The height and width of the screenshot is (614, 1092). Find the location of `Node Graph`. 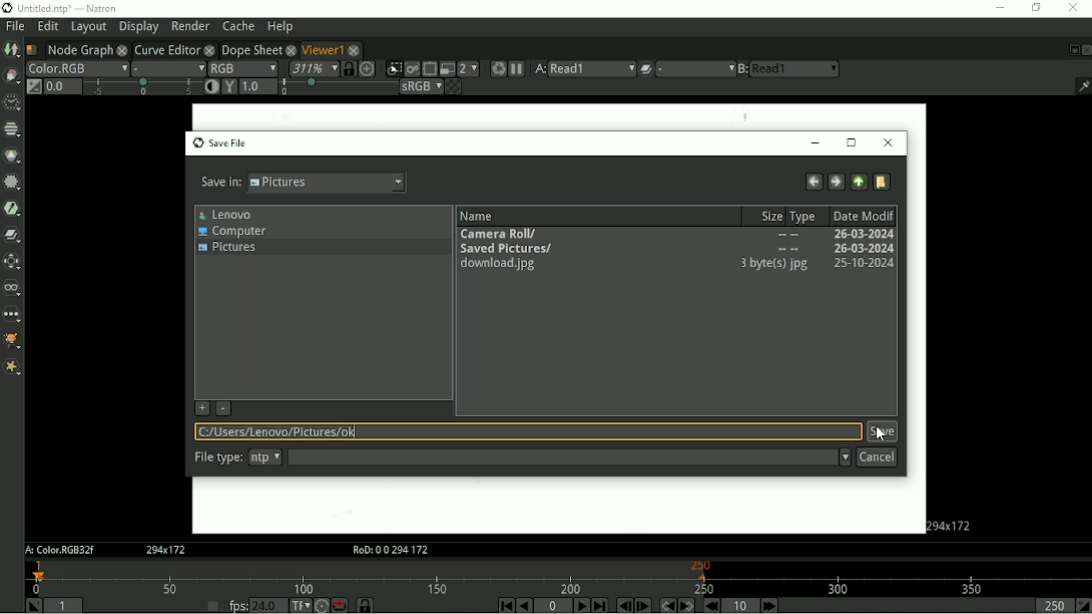

Node Graph is located at coordinates (78, 49).